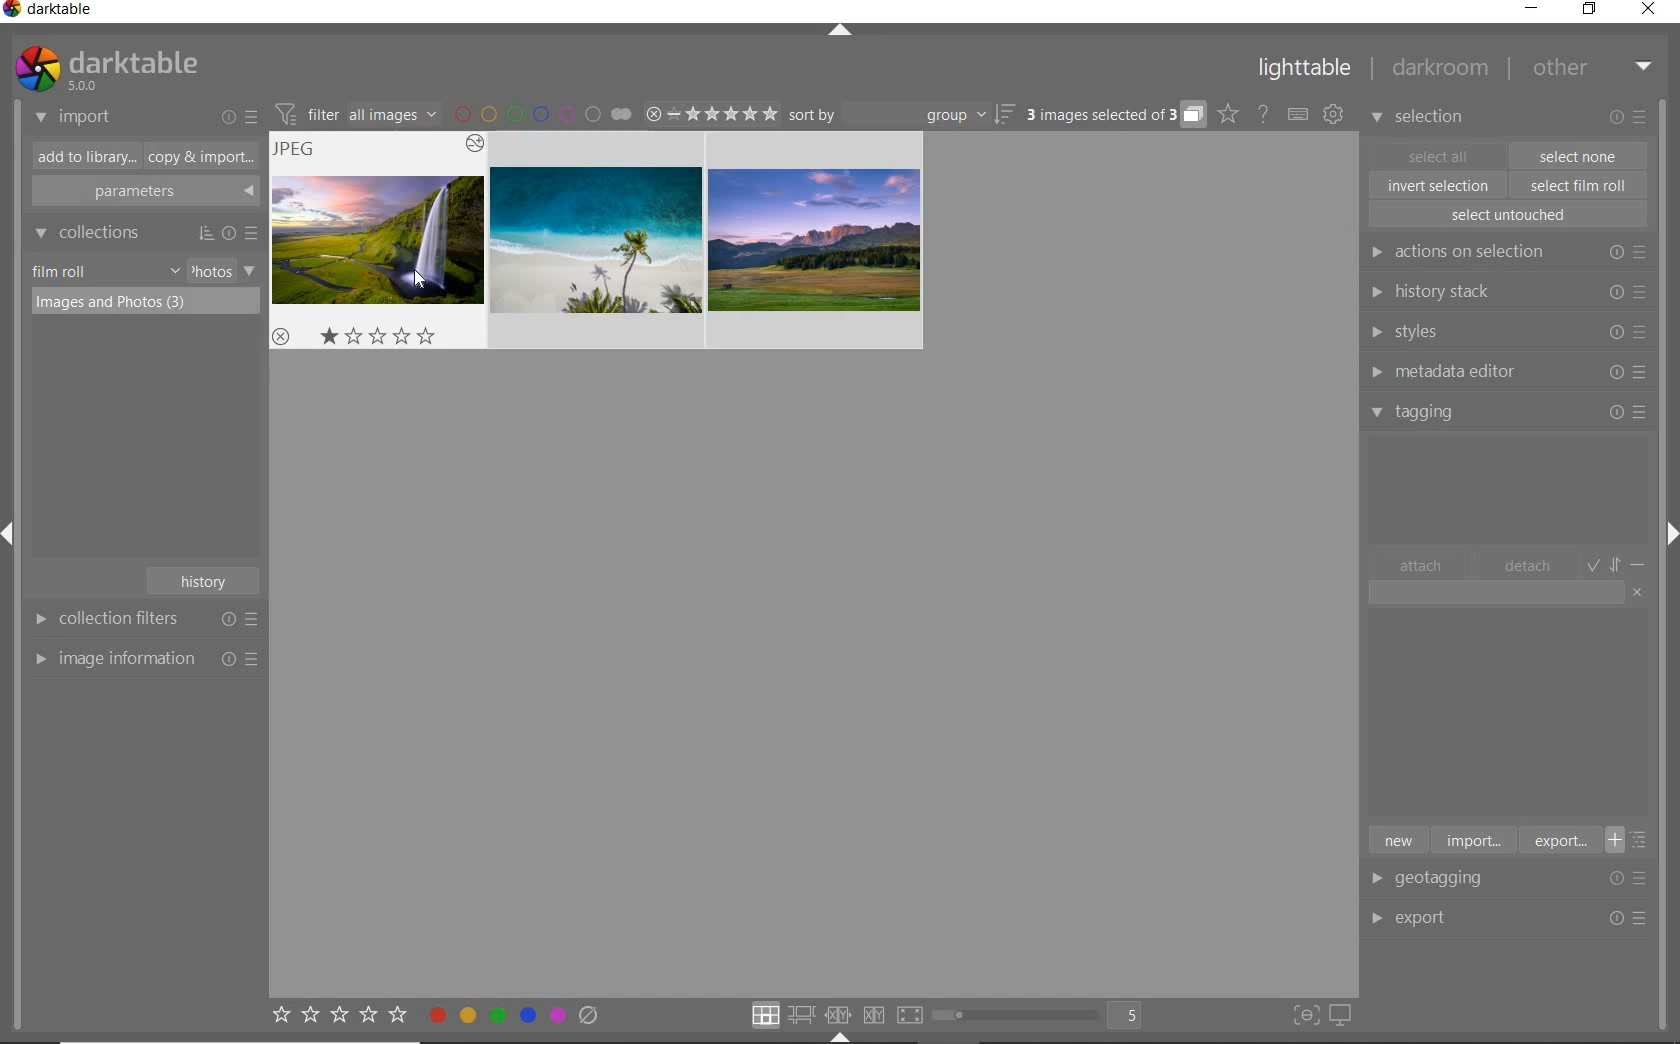 Image resolution: width=1680 pixels, height=1044 pixels. I want to click on sort, so click(902, 115).